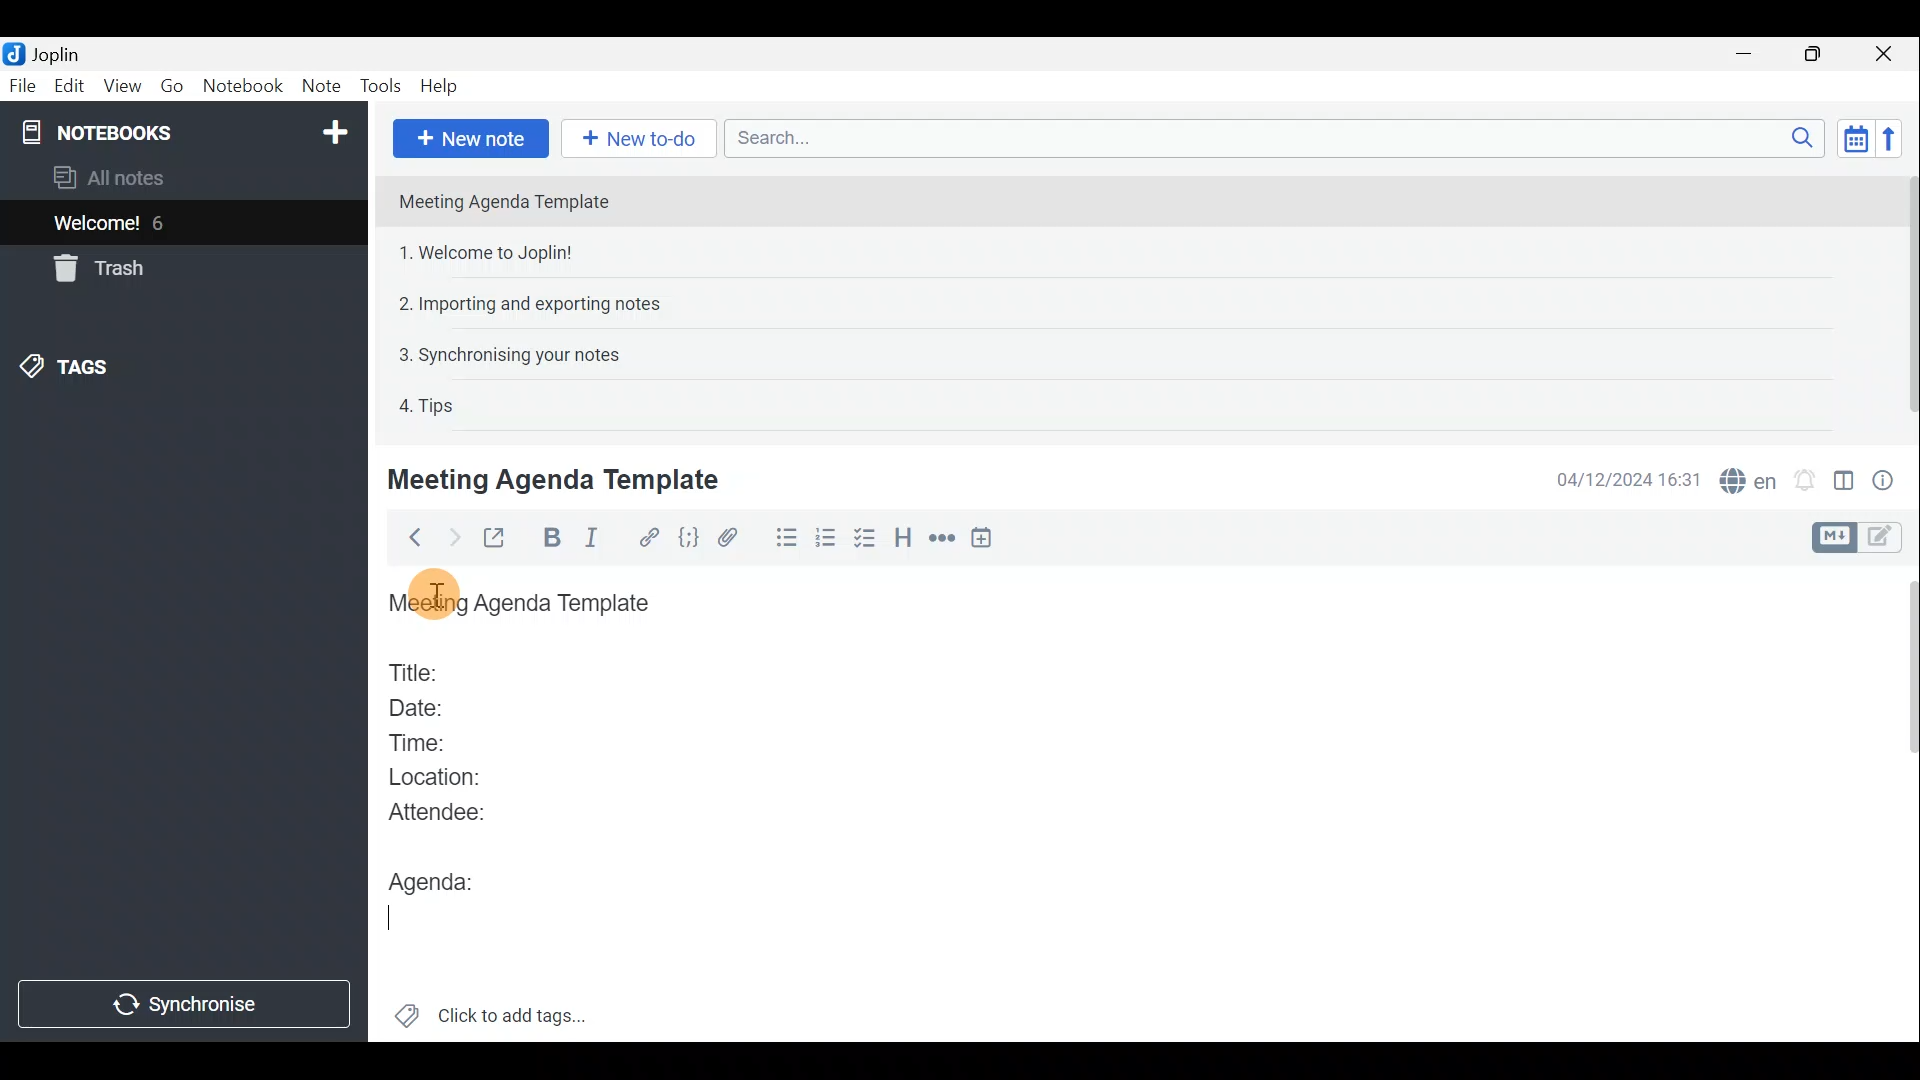  What do you see at coordinates (525, 604) in the screenshot?
I see `Meeting Agenda Template` at bounding box center [525, 604].